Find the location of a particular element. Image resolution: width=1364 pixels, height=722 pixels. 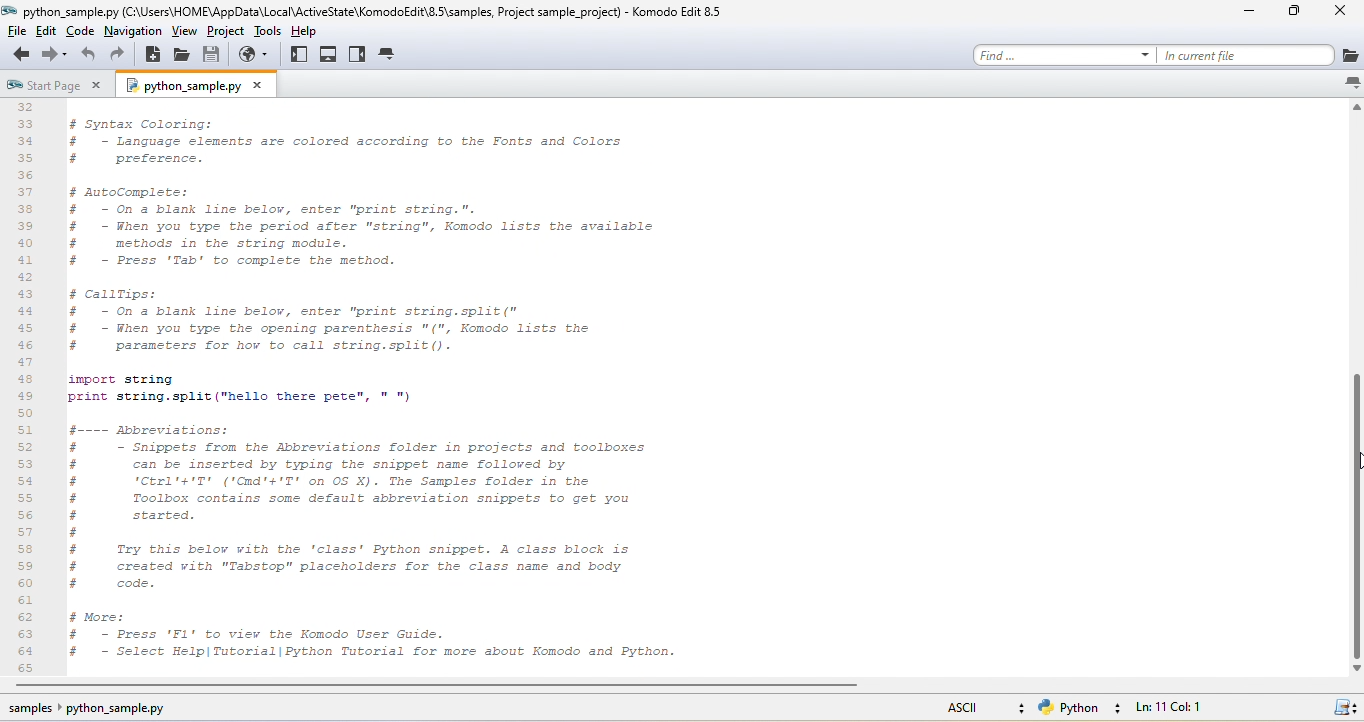

icon is located at coordinates (1346, 709).